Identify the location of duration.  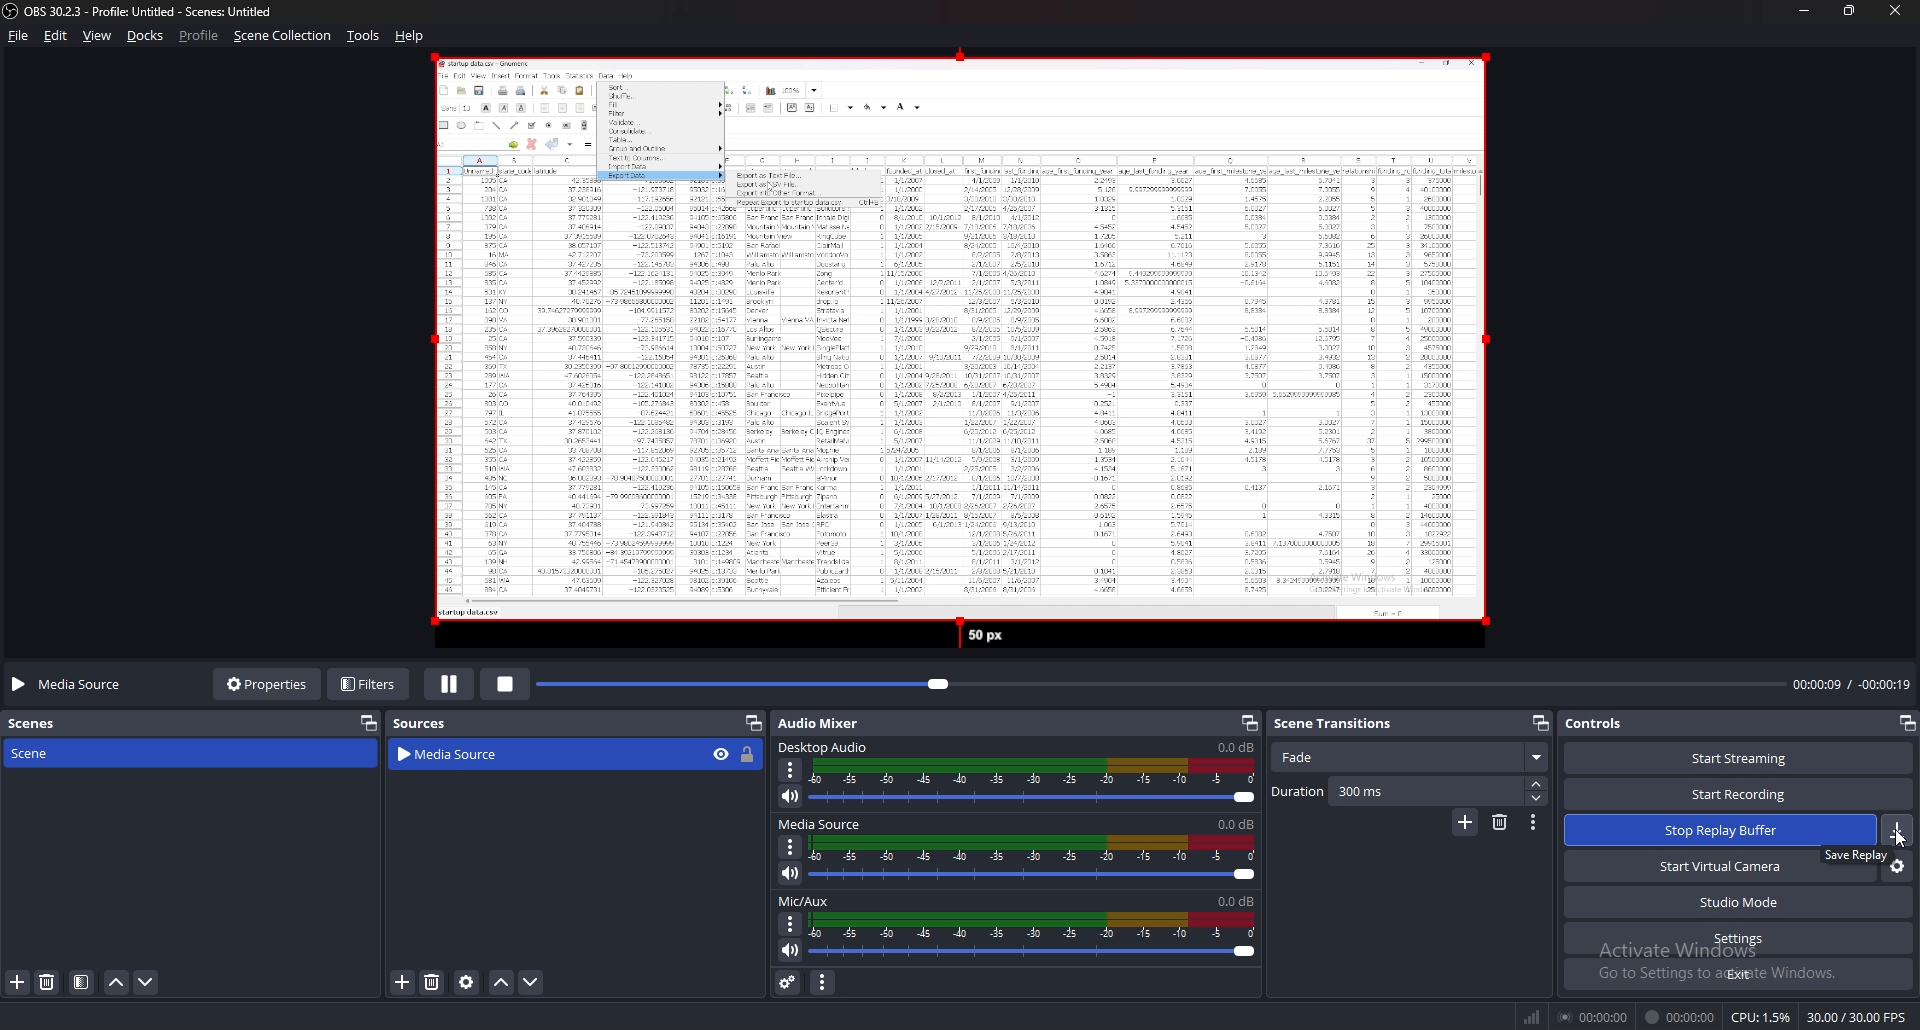
(1397, 791).